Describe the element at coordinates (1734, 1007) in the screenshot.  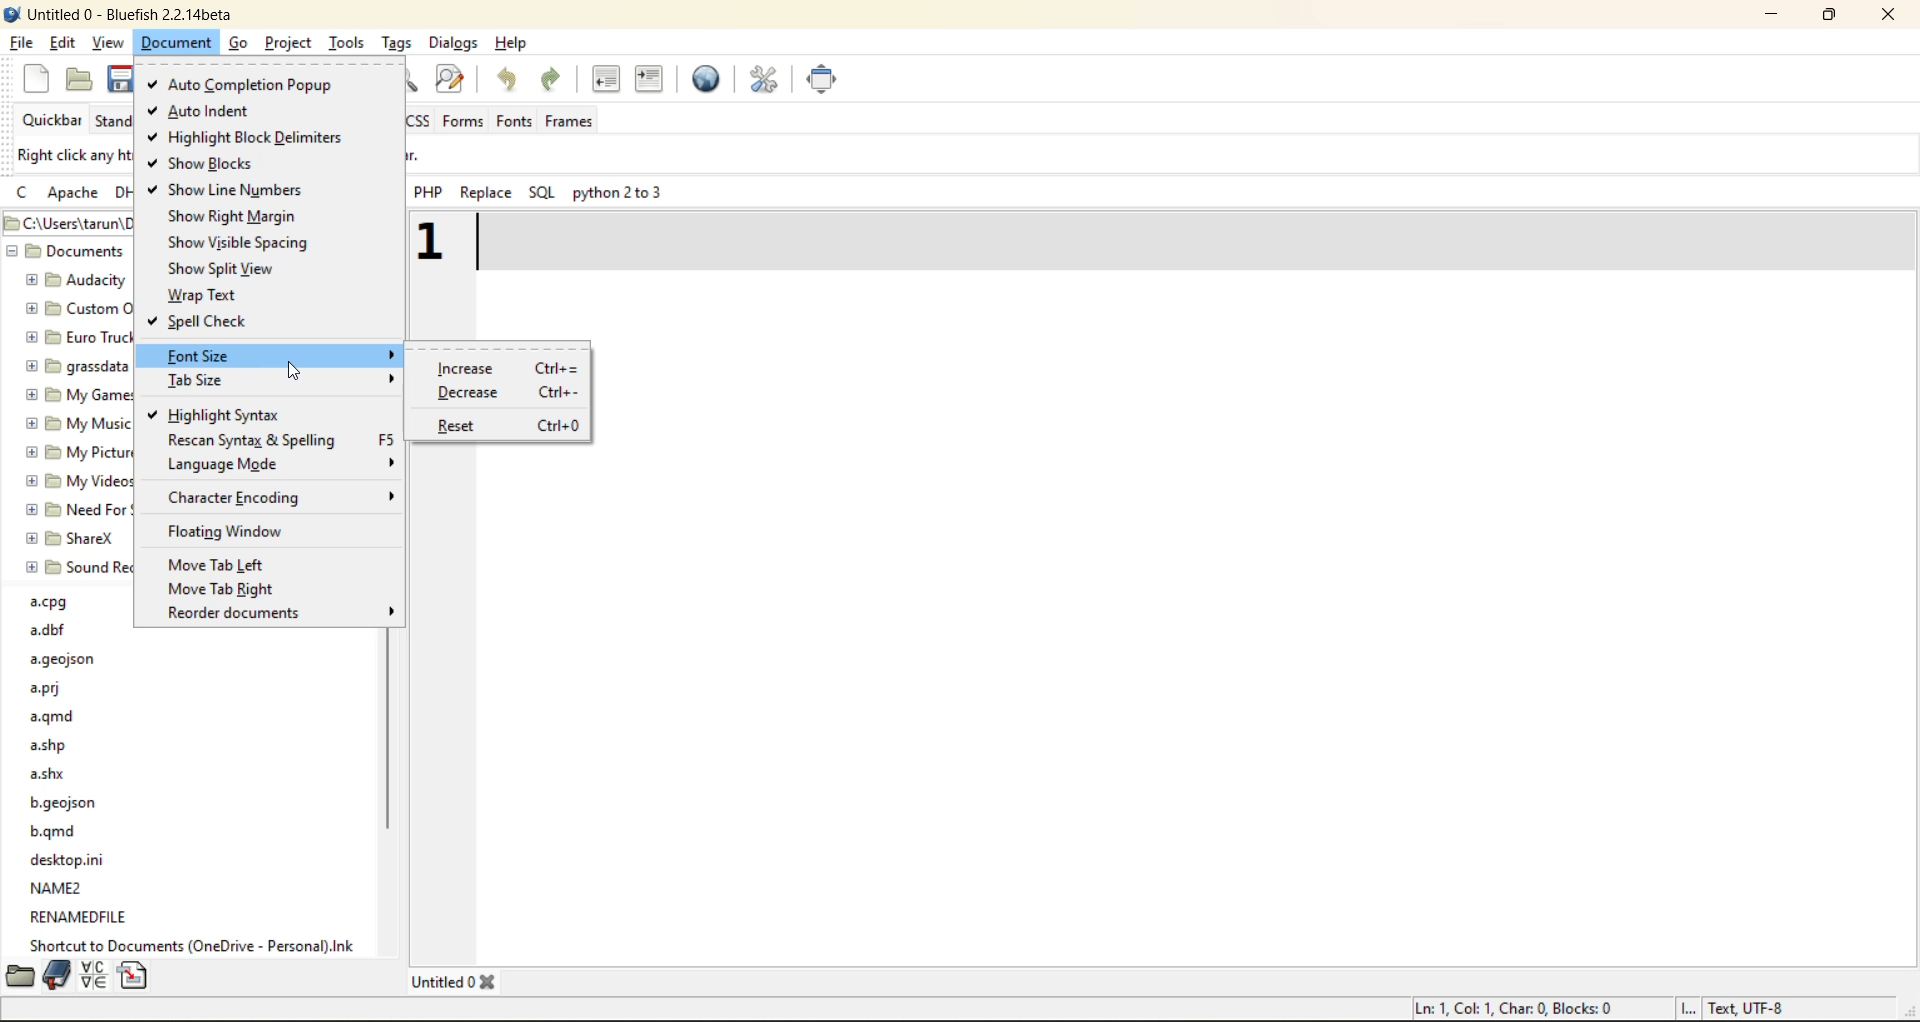
I see `I... Text UTF-8 ` at that location.